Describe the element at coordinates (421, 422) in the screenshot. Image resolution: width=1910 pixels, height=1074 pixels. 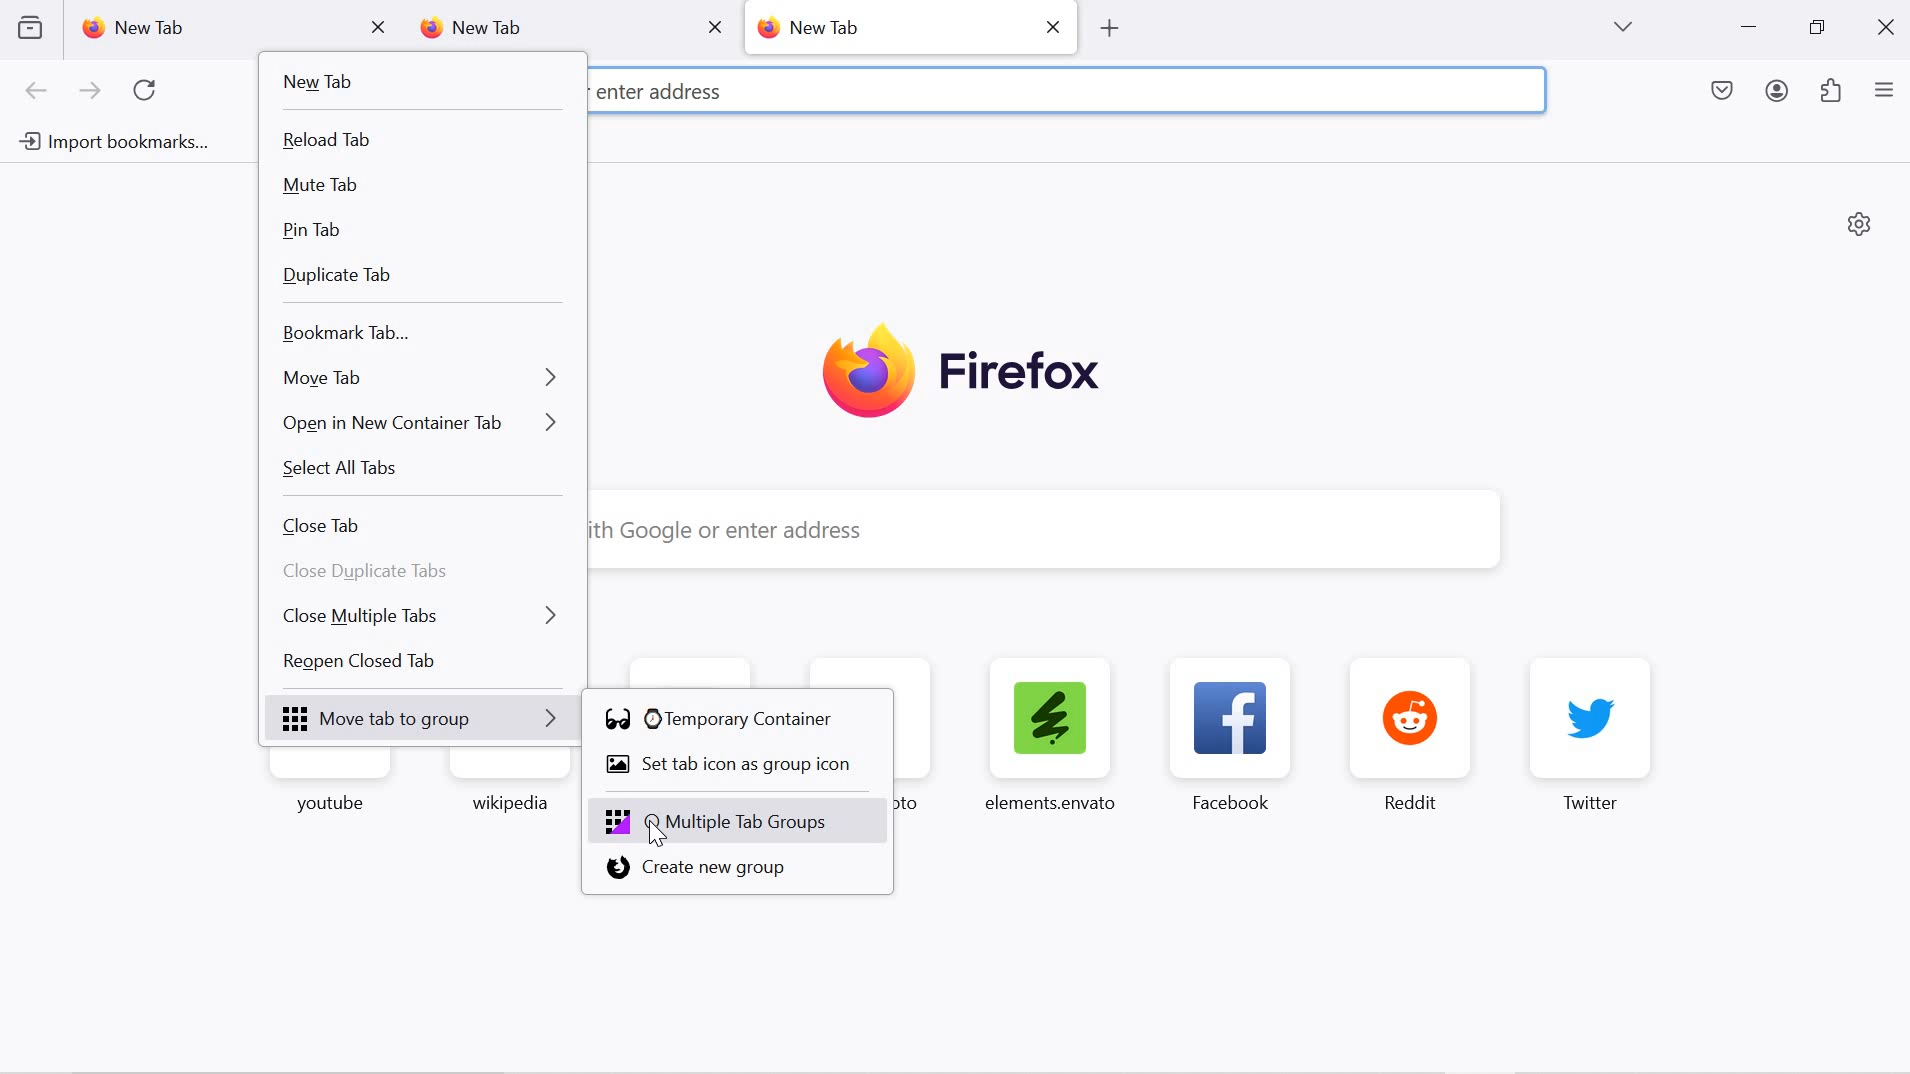
I see `open in new container tab` at that location.